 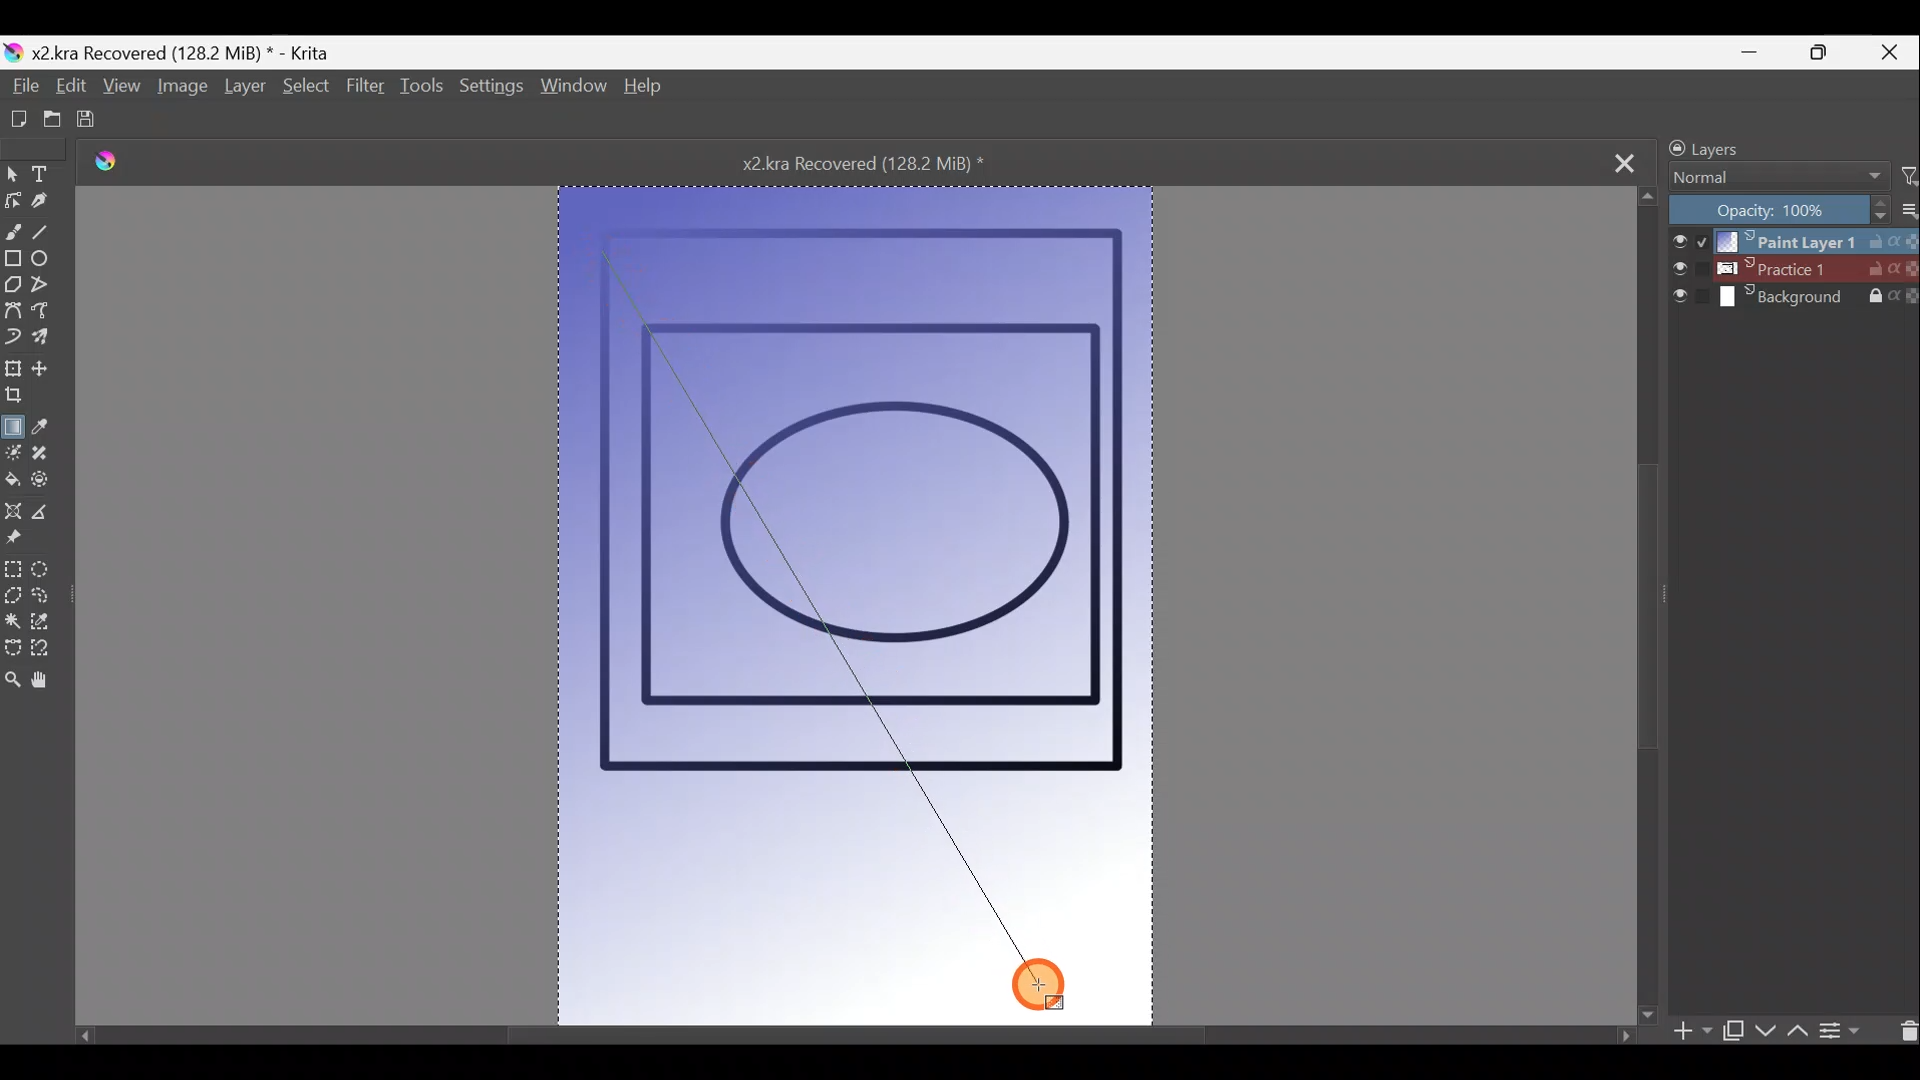 I want to click on Move layer/mask up, so click(x=1795, y=1031).